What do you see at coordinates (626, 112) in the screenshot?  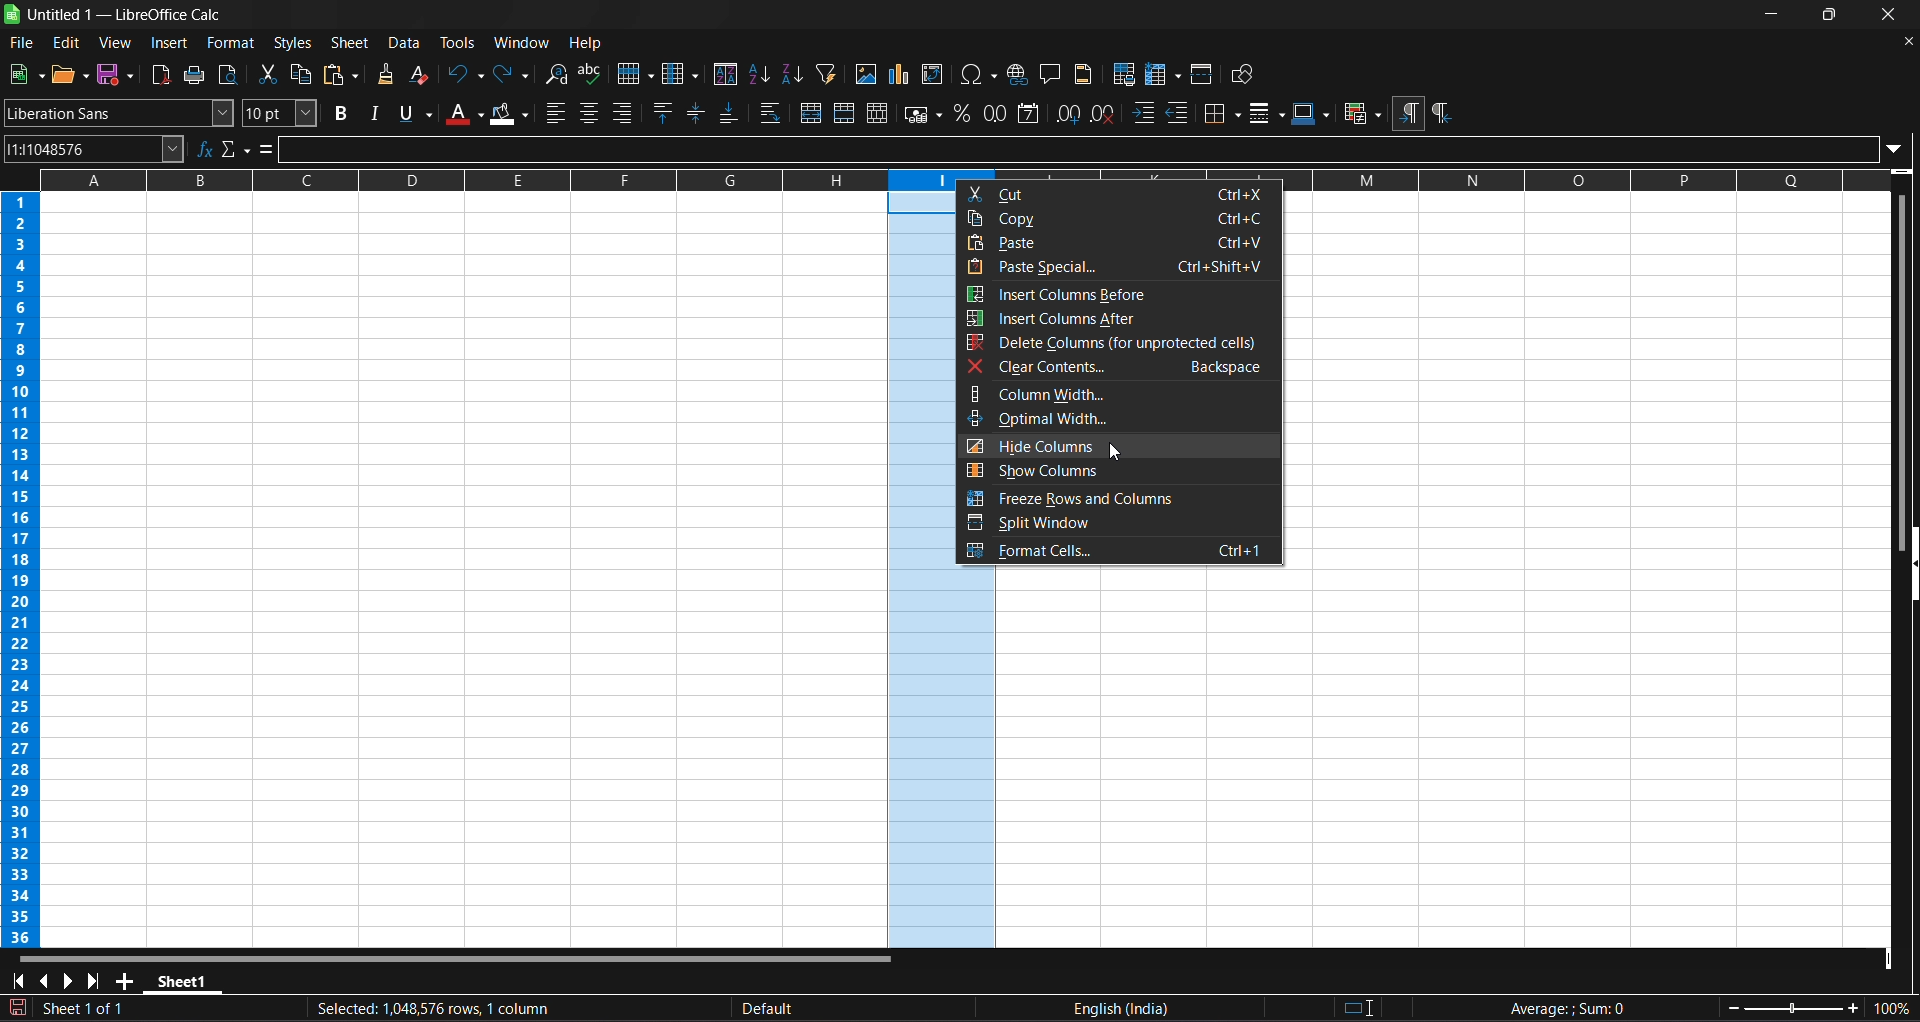 I see `align right` at bounding box center [626, 112].